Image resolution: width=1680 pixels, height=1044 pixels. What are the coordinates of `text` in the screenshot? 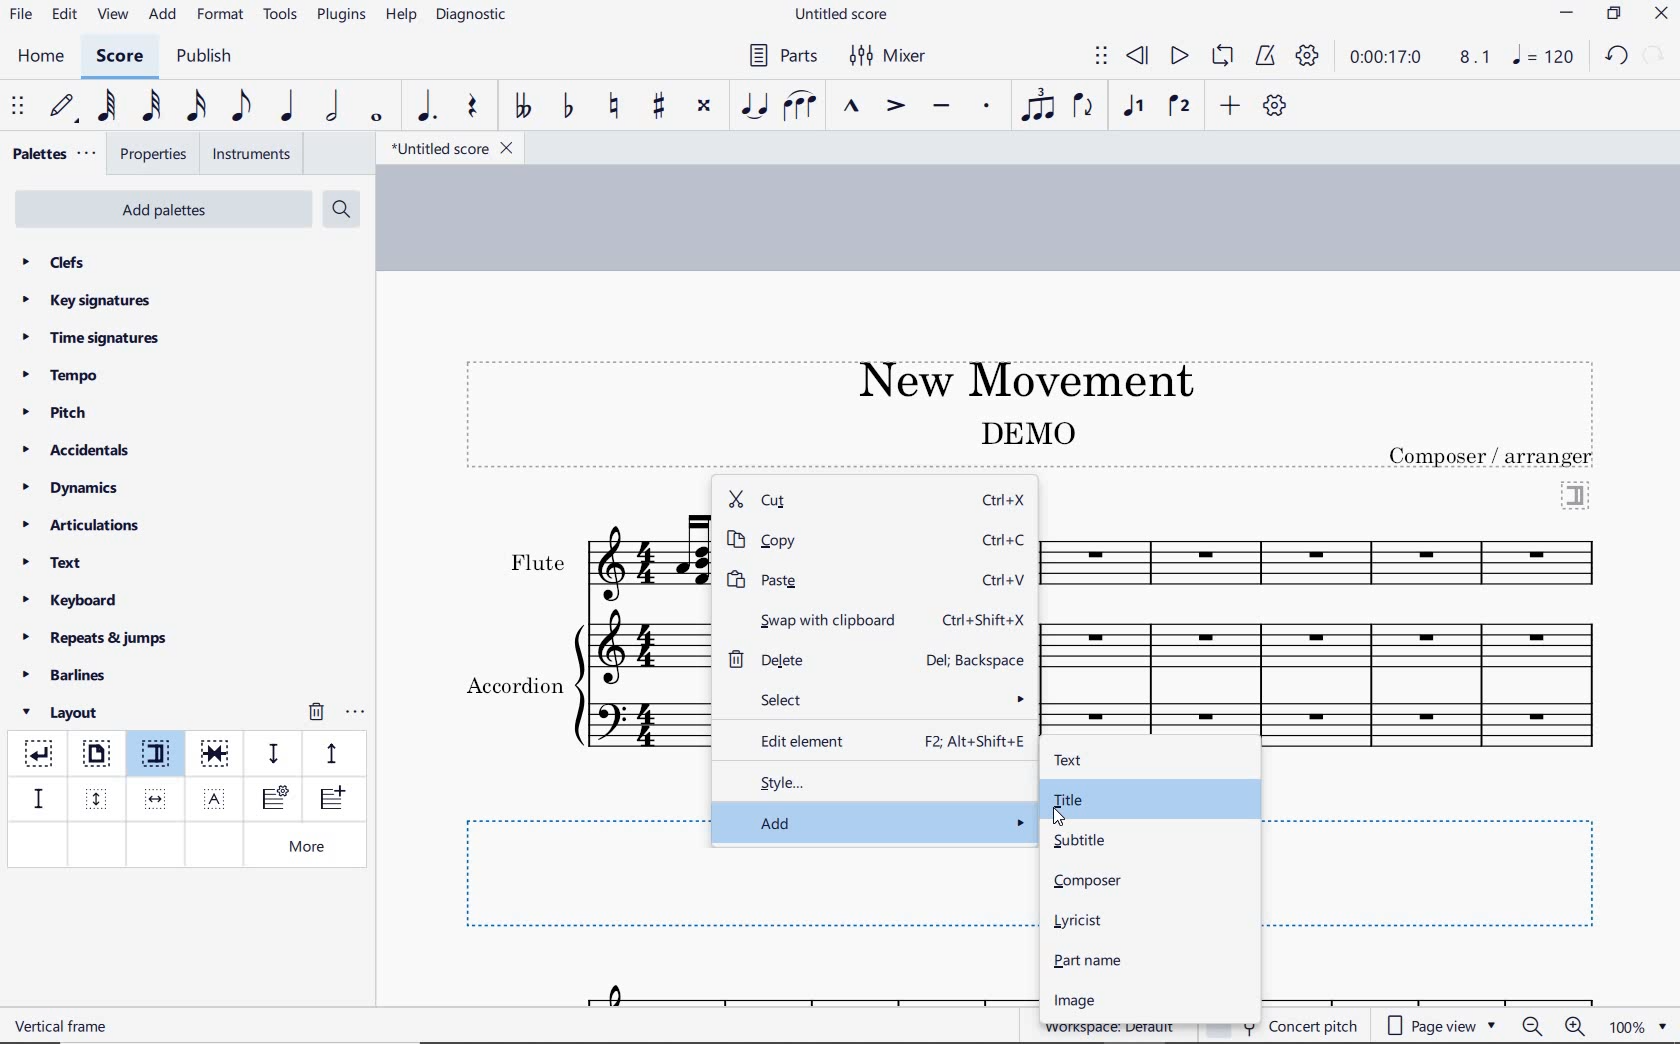 It's located at (54, 565).